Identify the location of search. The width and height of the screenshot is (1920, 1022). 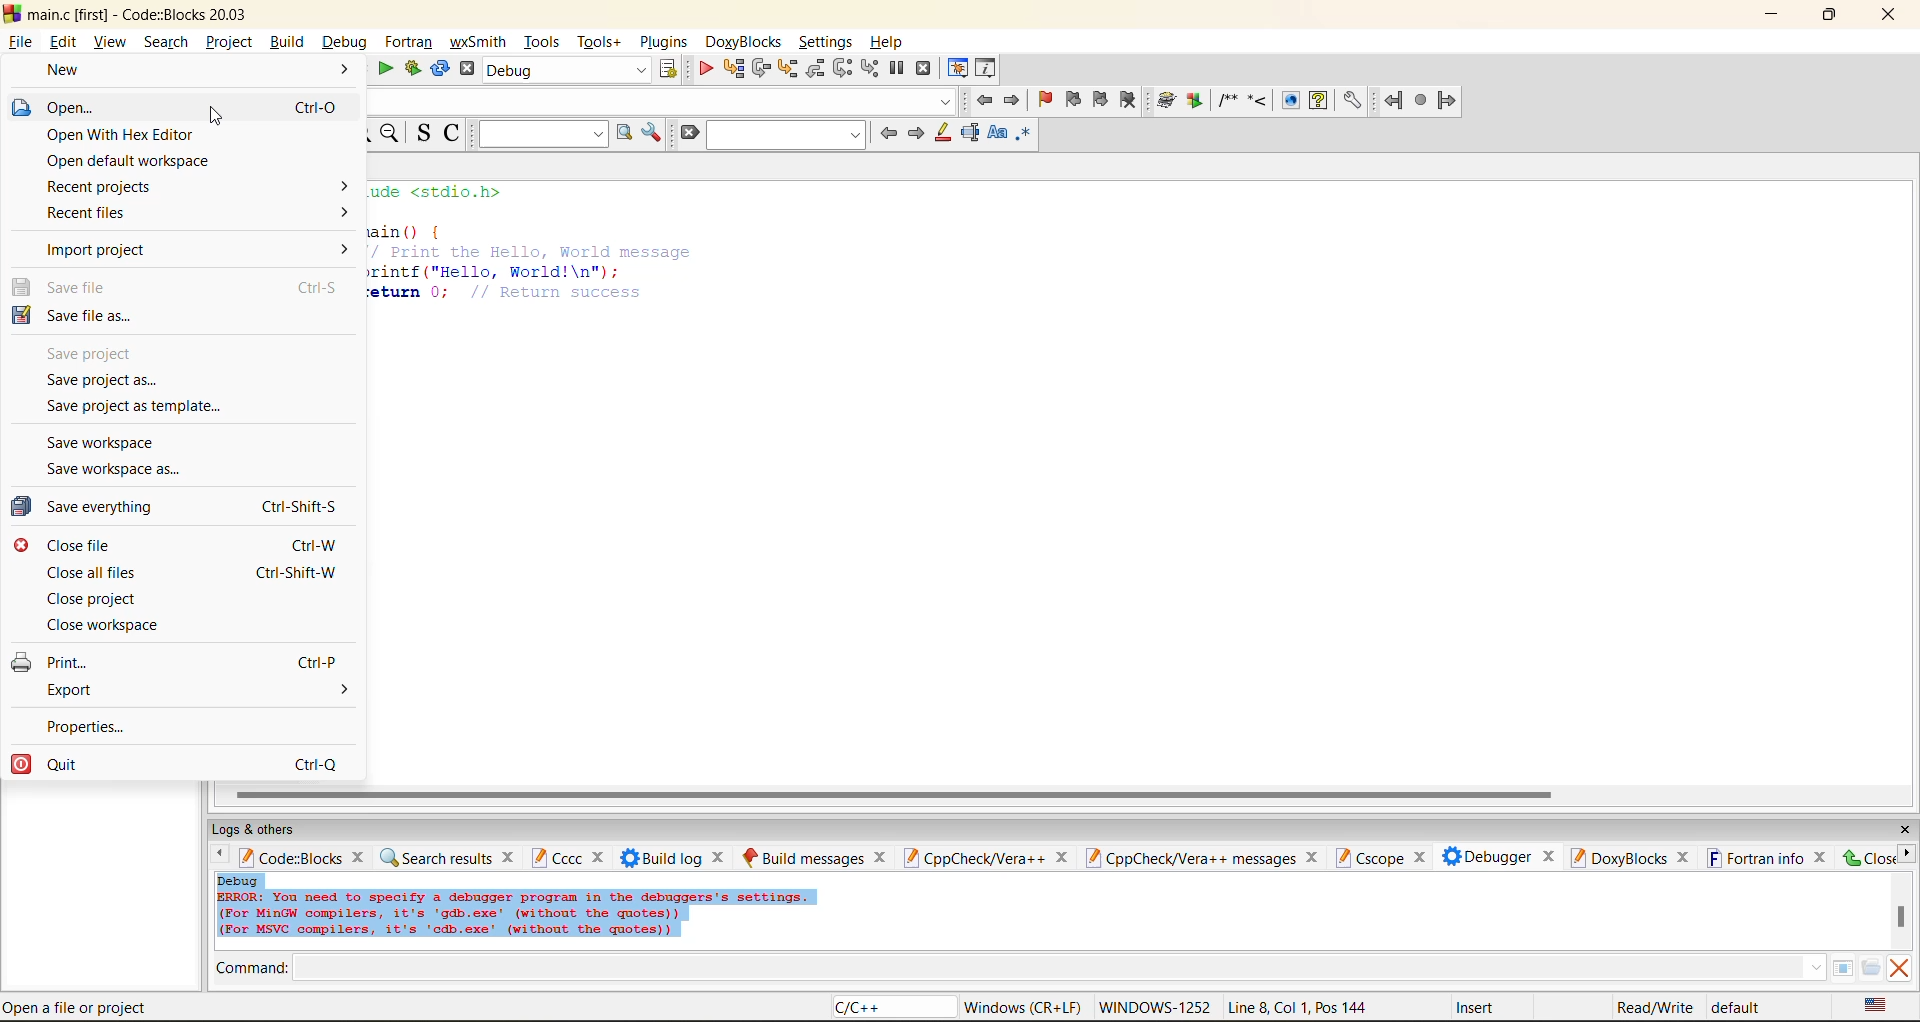
(166, 41).